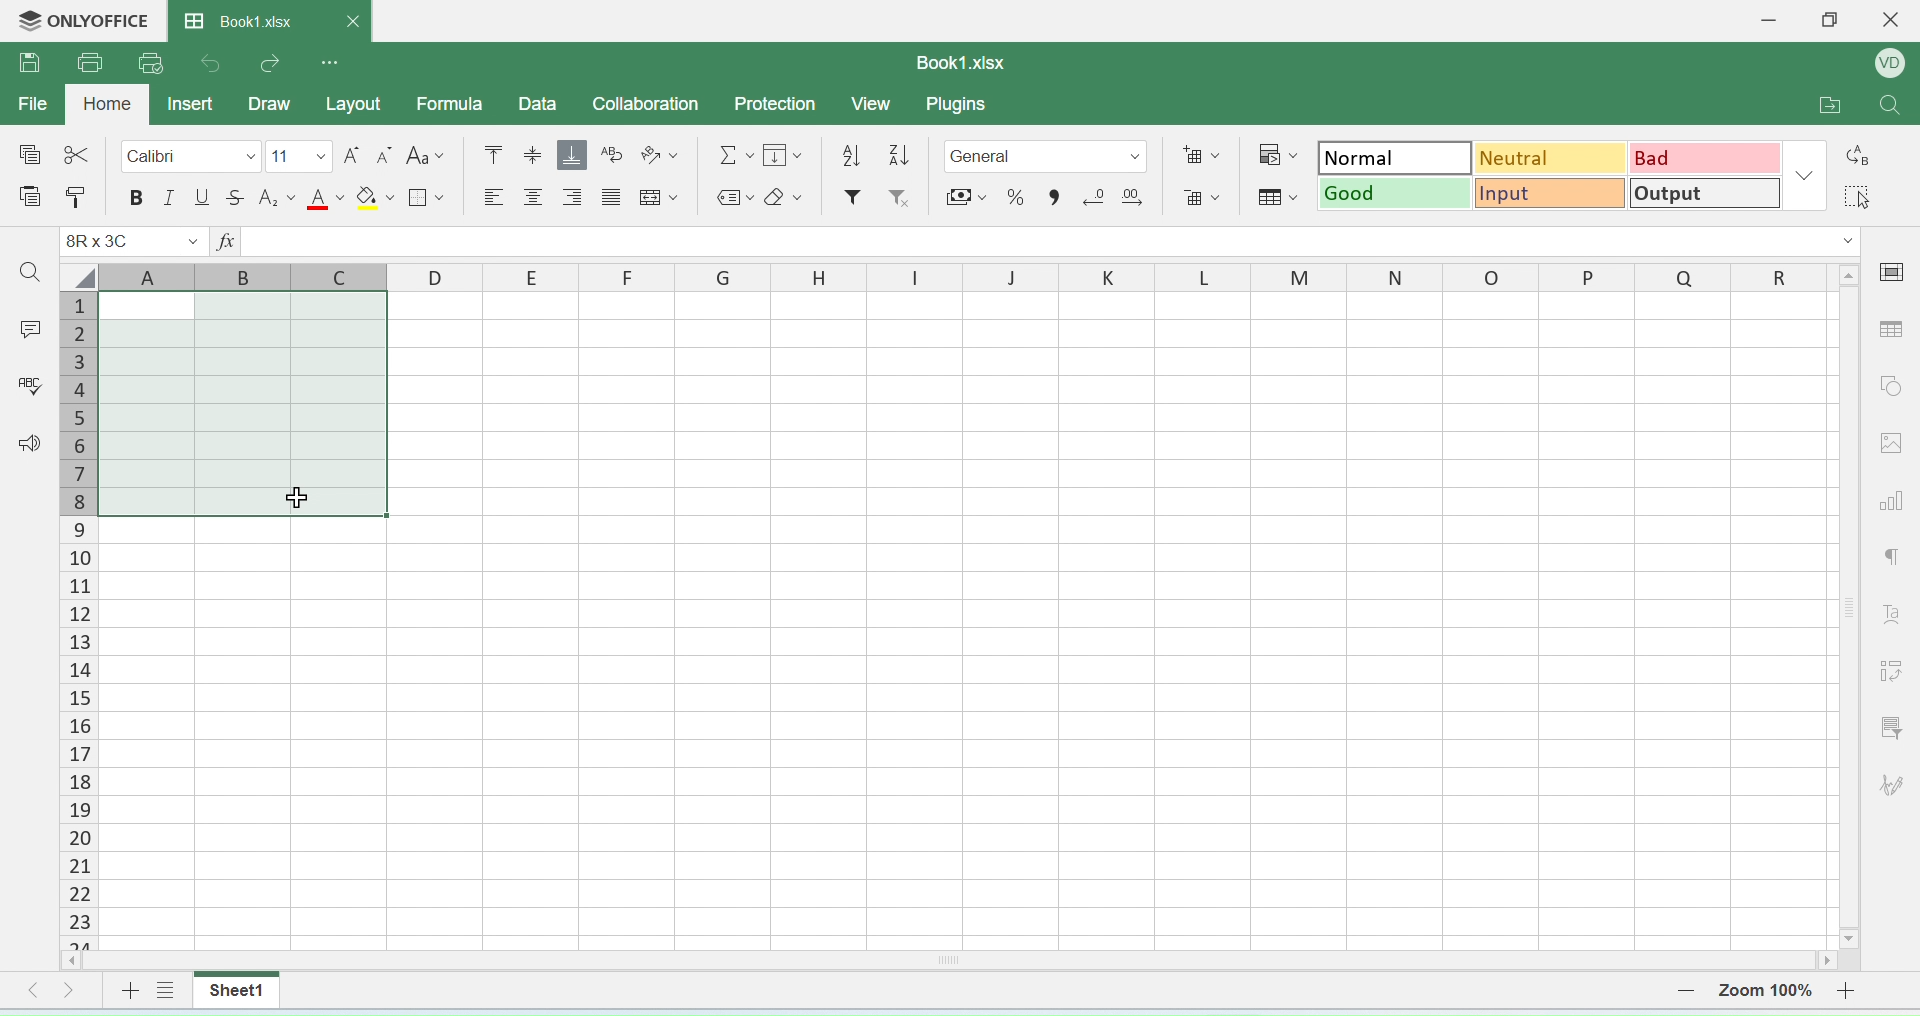  Describe the element at coordinates (1895, 789) in the screenshot. I see `signature` at that location.